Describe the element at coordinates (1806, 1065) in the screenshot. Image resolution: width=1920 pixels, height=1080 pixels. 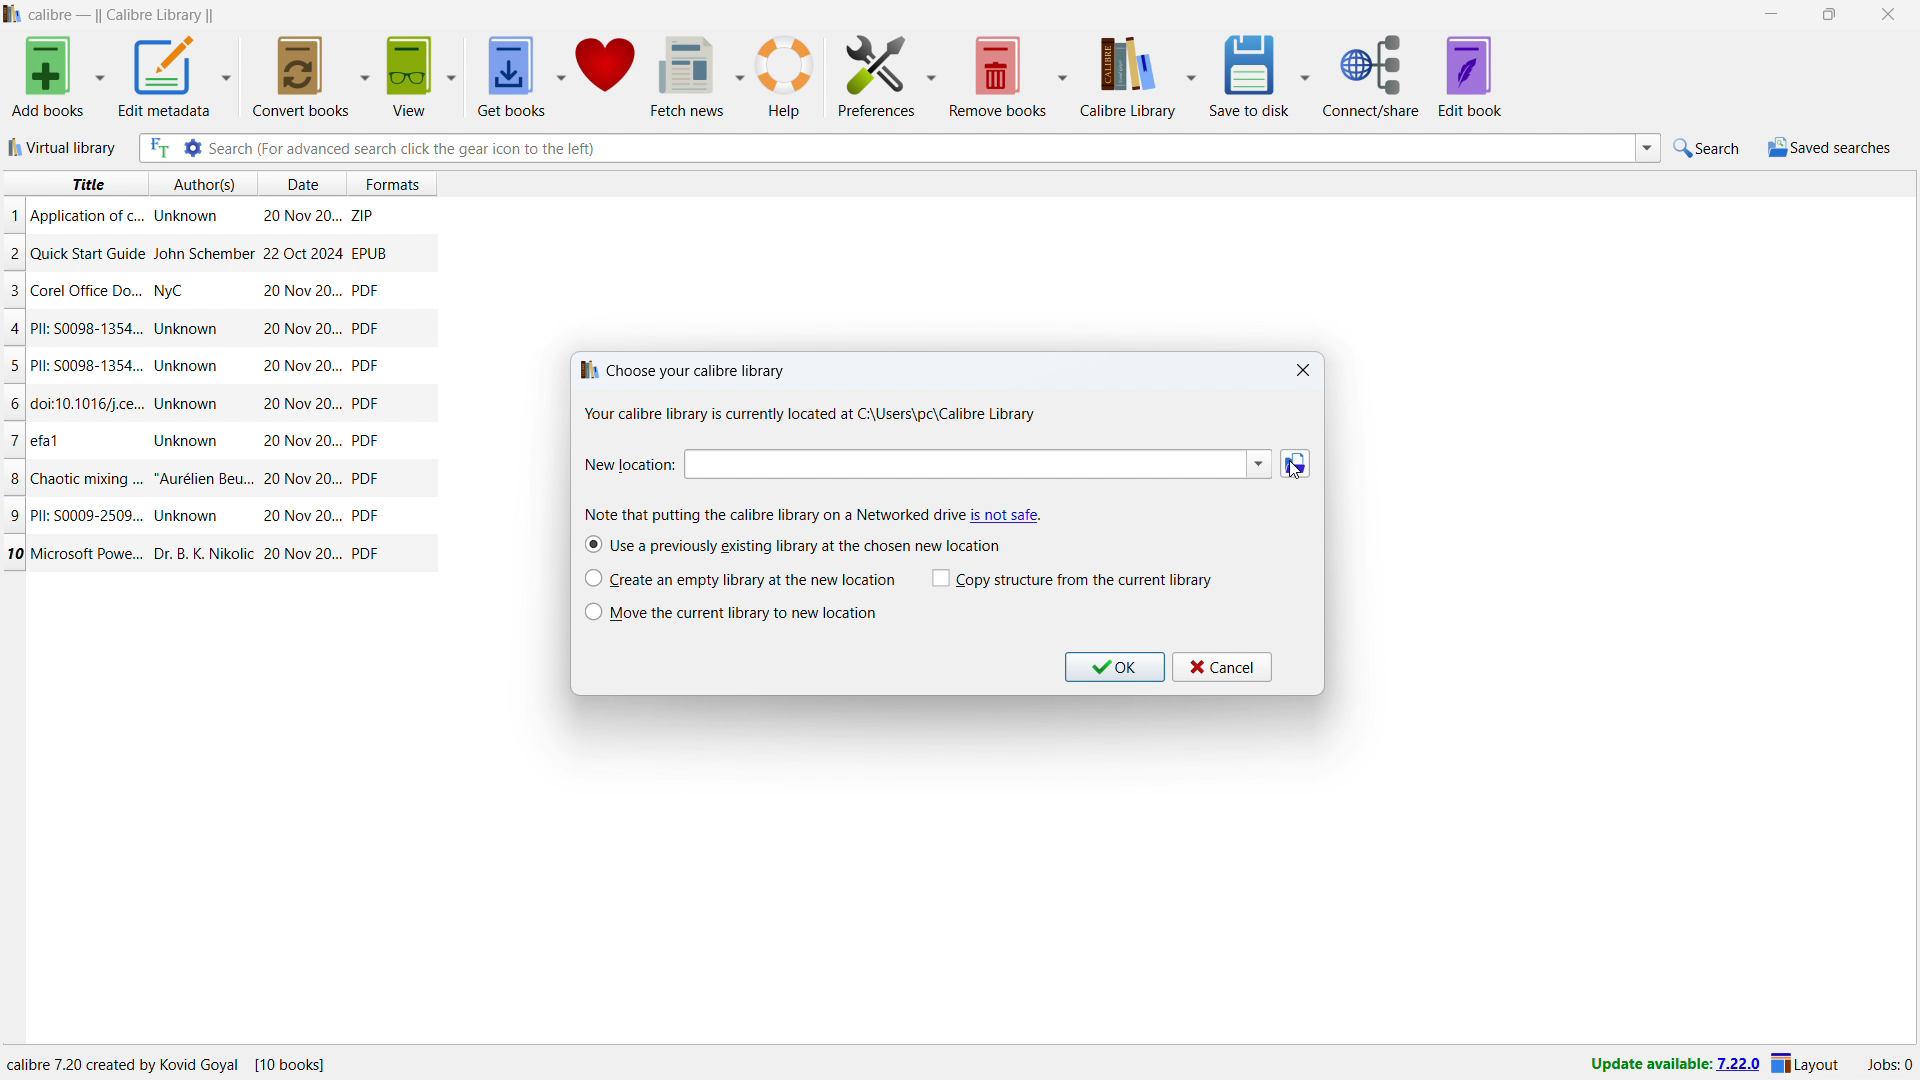
I see `layout` at that location.